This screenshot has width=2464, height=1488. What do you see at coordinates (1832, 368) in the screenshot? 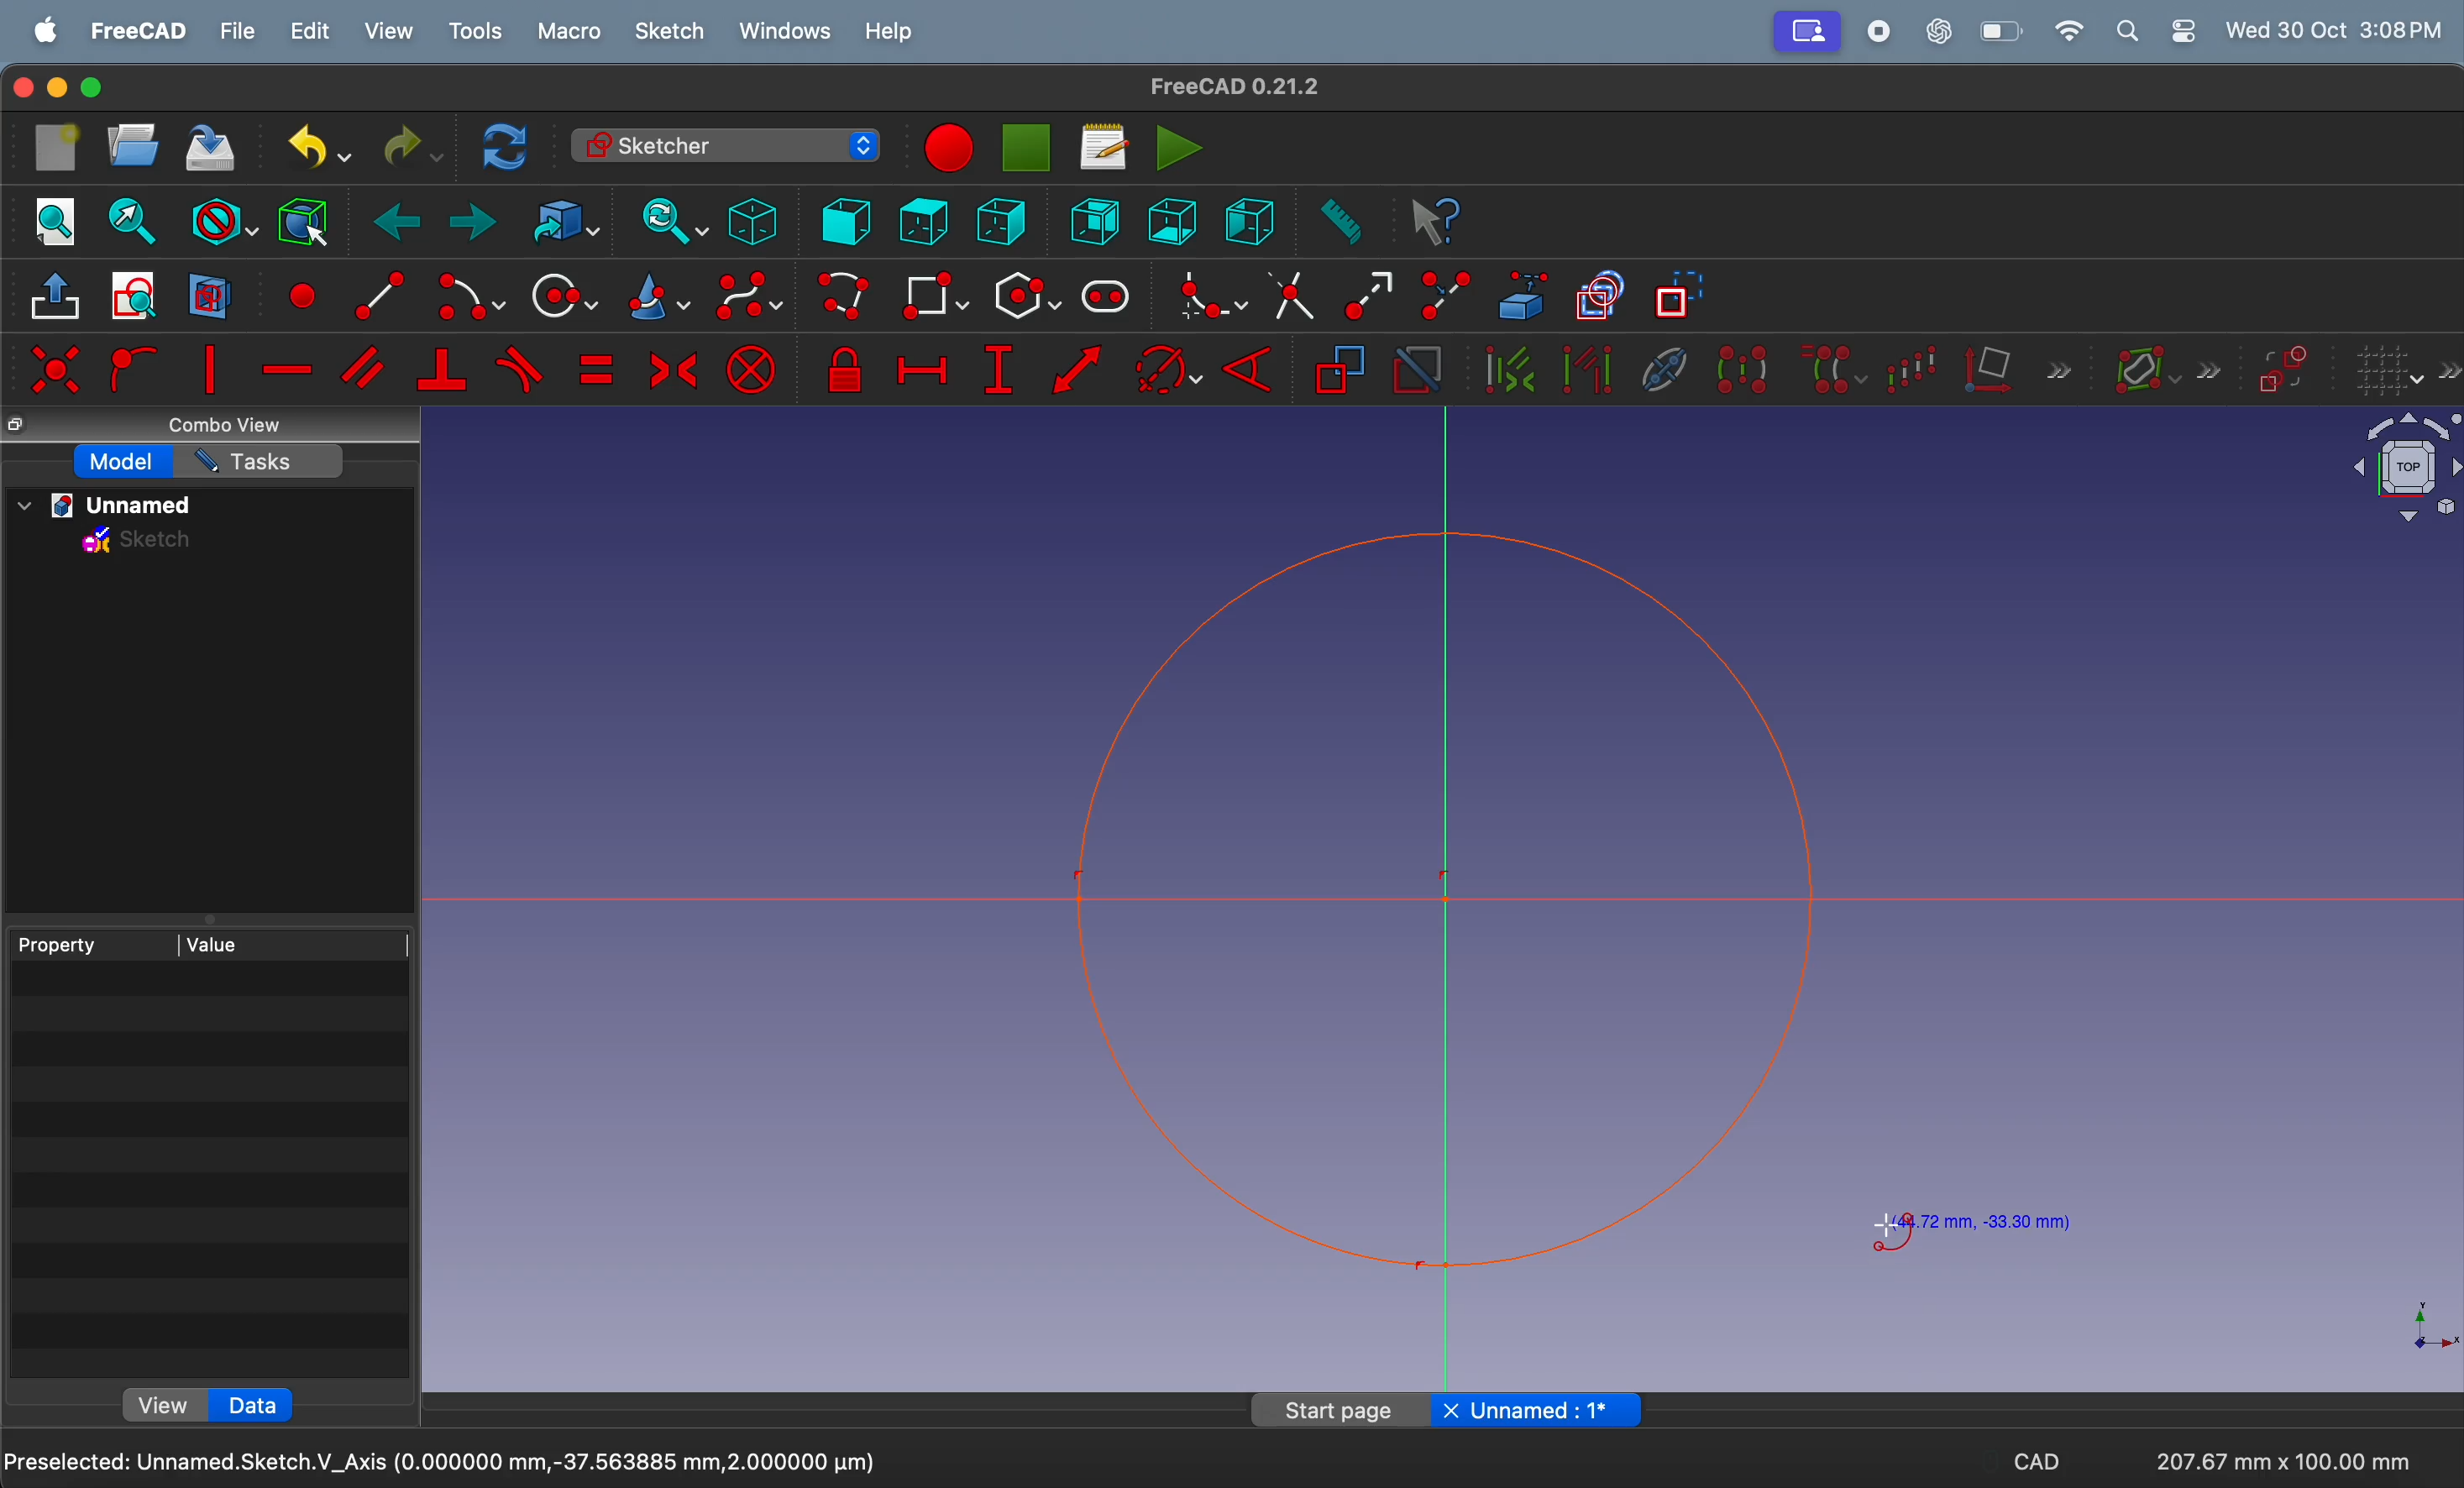
I see `clone` at bounding box center [1832, 368].